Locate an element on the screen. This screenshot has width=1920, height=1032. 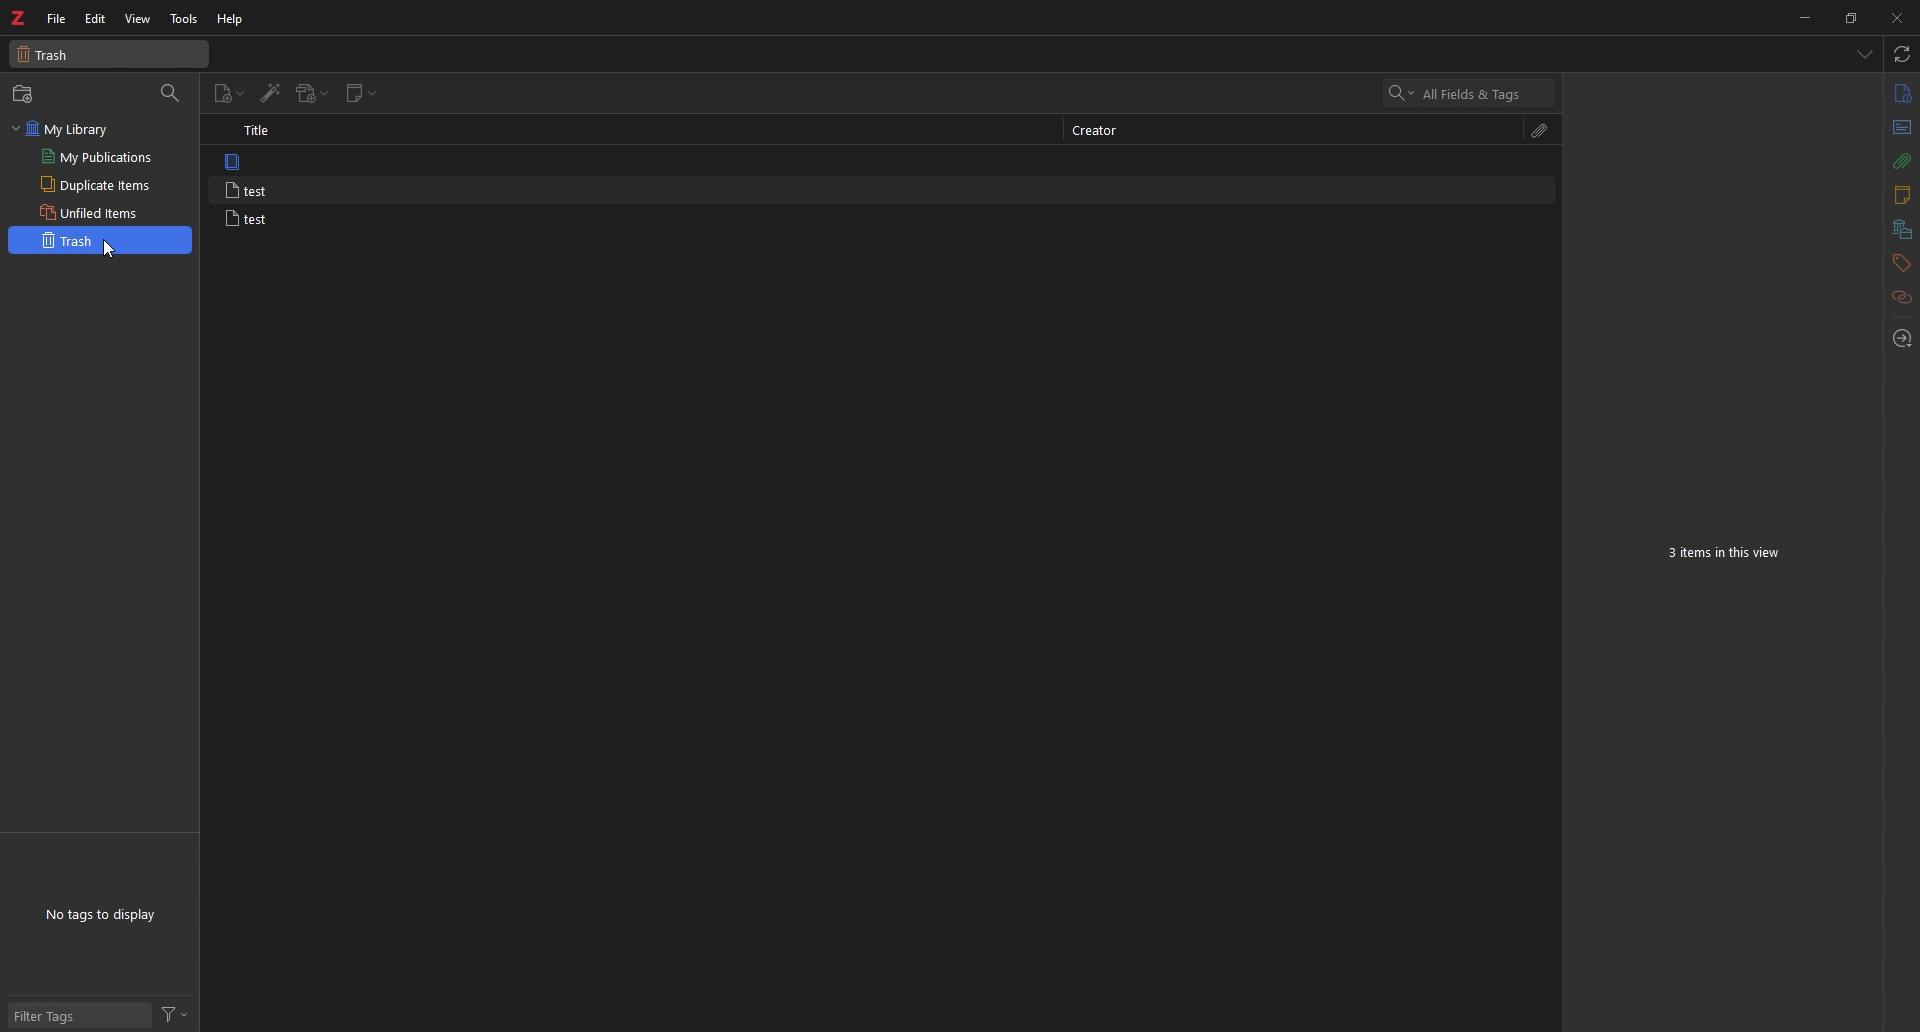
note is located at coordinates (325, 191).